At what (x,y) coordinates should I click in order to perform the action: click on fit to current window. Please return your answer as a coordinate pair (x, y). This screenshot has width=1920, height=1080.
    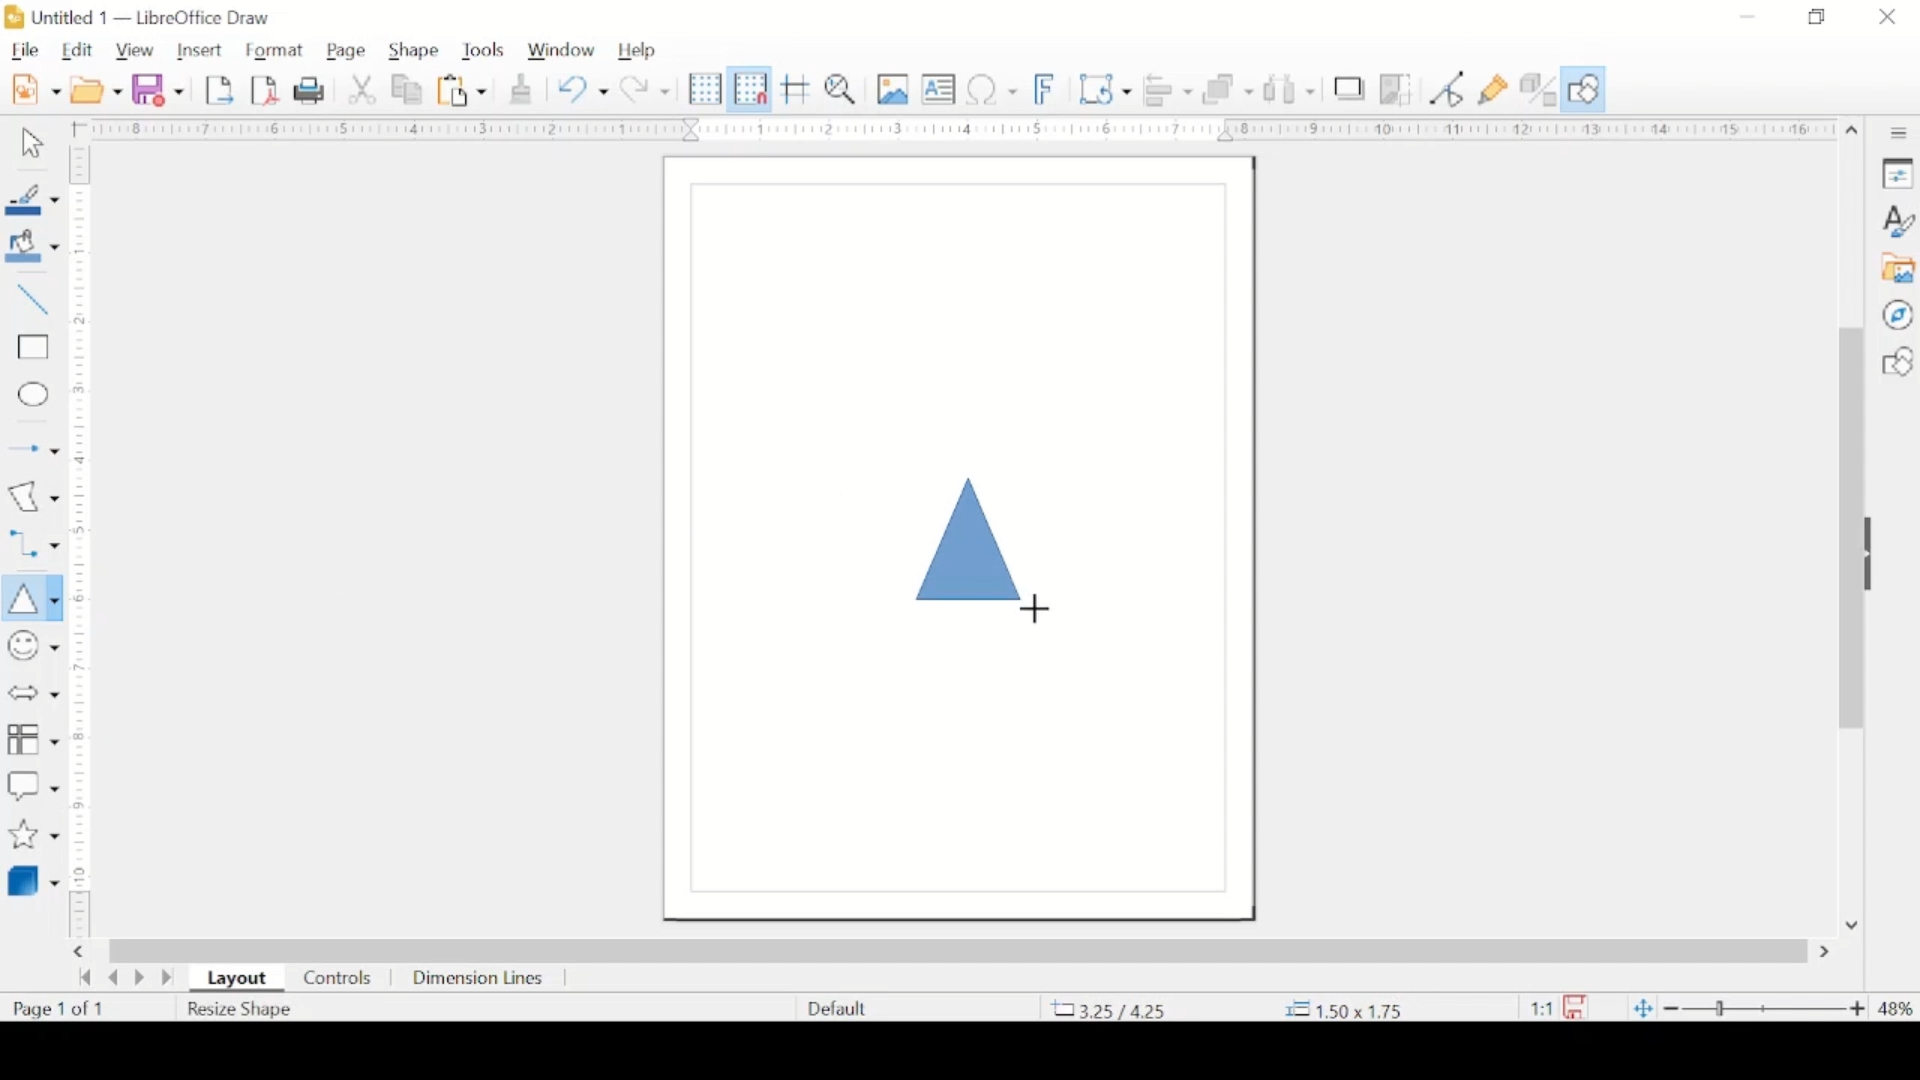
    Looking at the image, I should click on (1640, 1010).